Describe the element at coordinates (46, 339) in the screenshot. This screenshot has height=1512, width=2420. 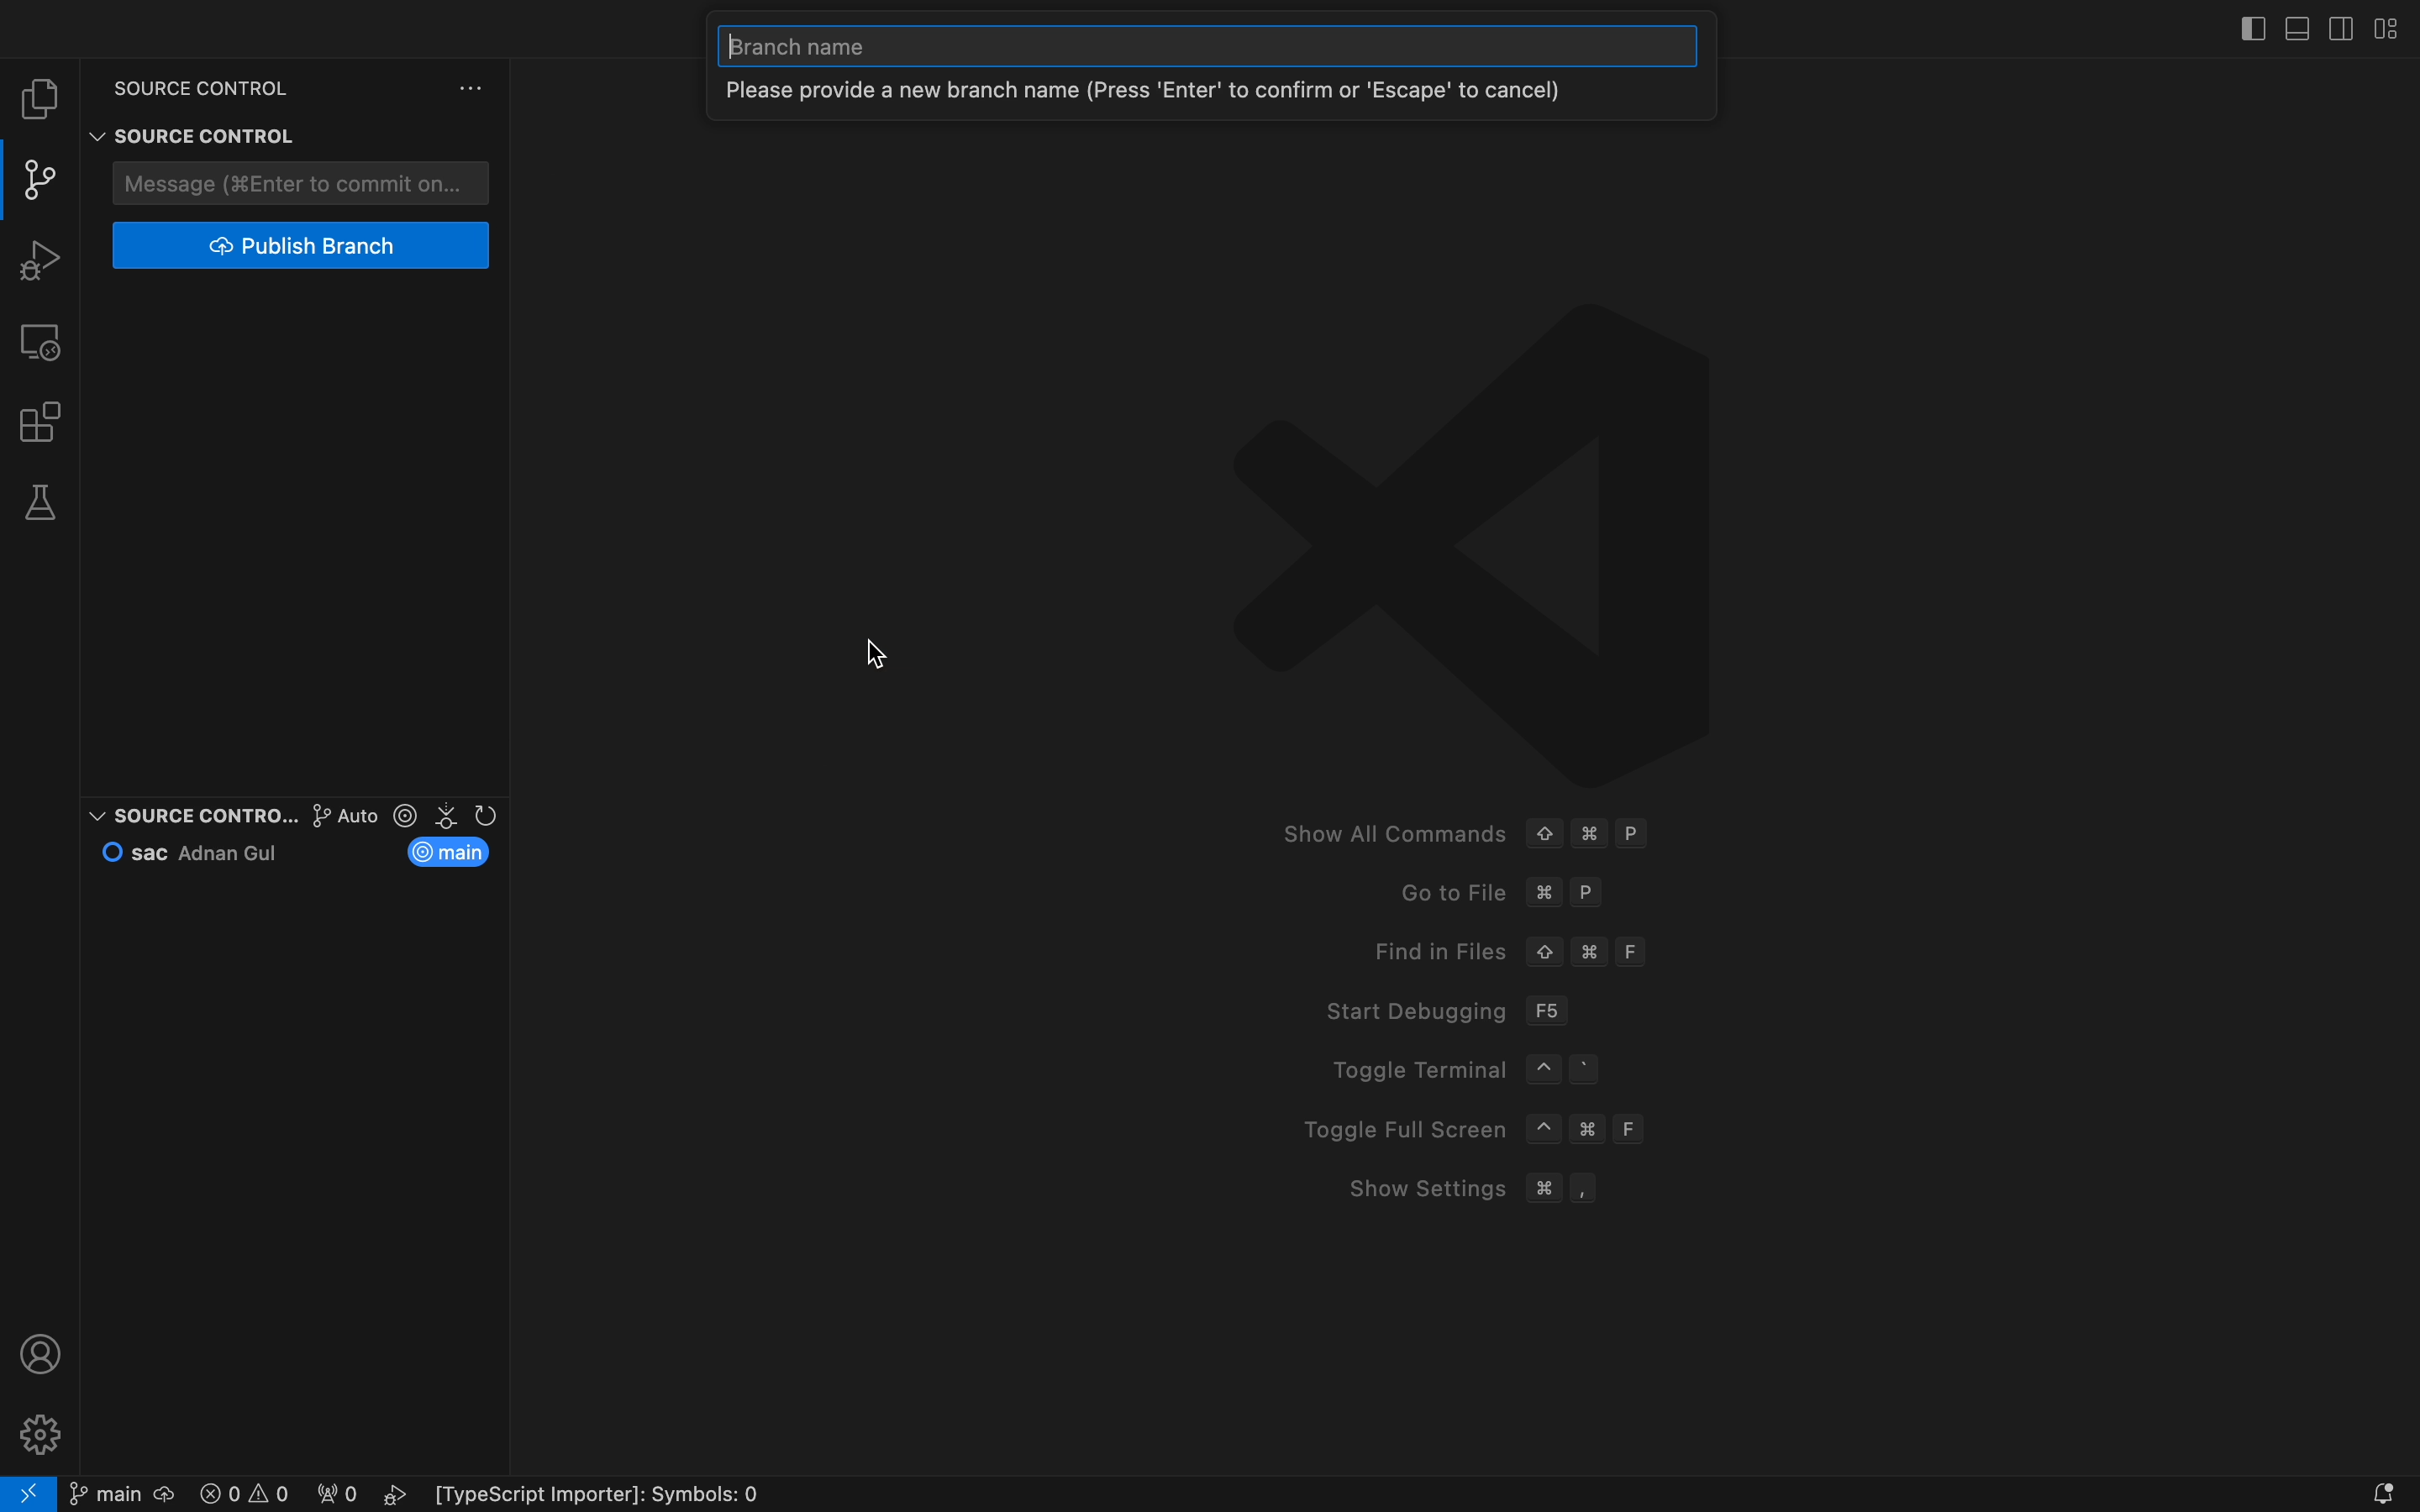
I see `remote` at that location.